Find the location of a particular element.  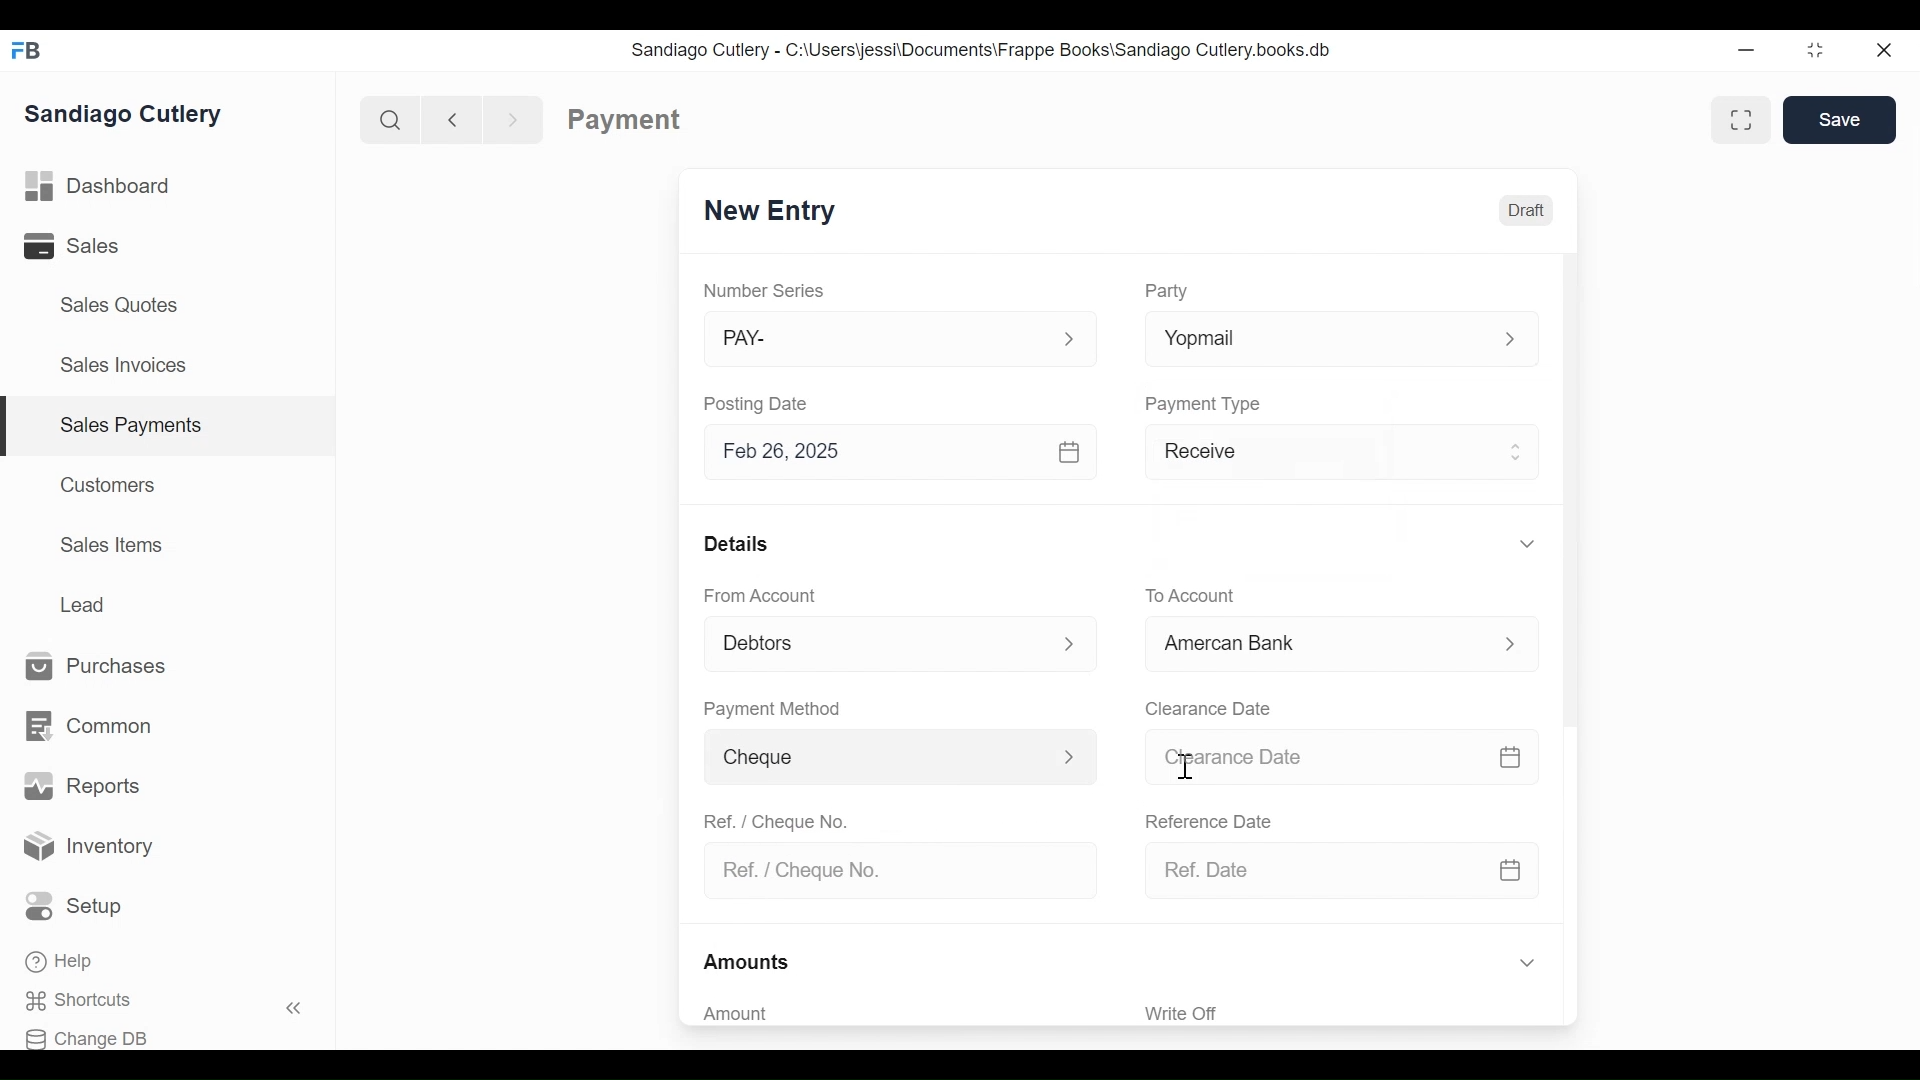

Setup is located at coordinates (79, 907).